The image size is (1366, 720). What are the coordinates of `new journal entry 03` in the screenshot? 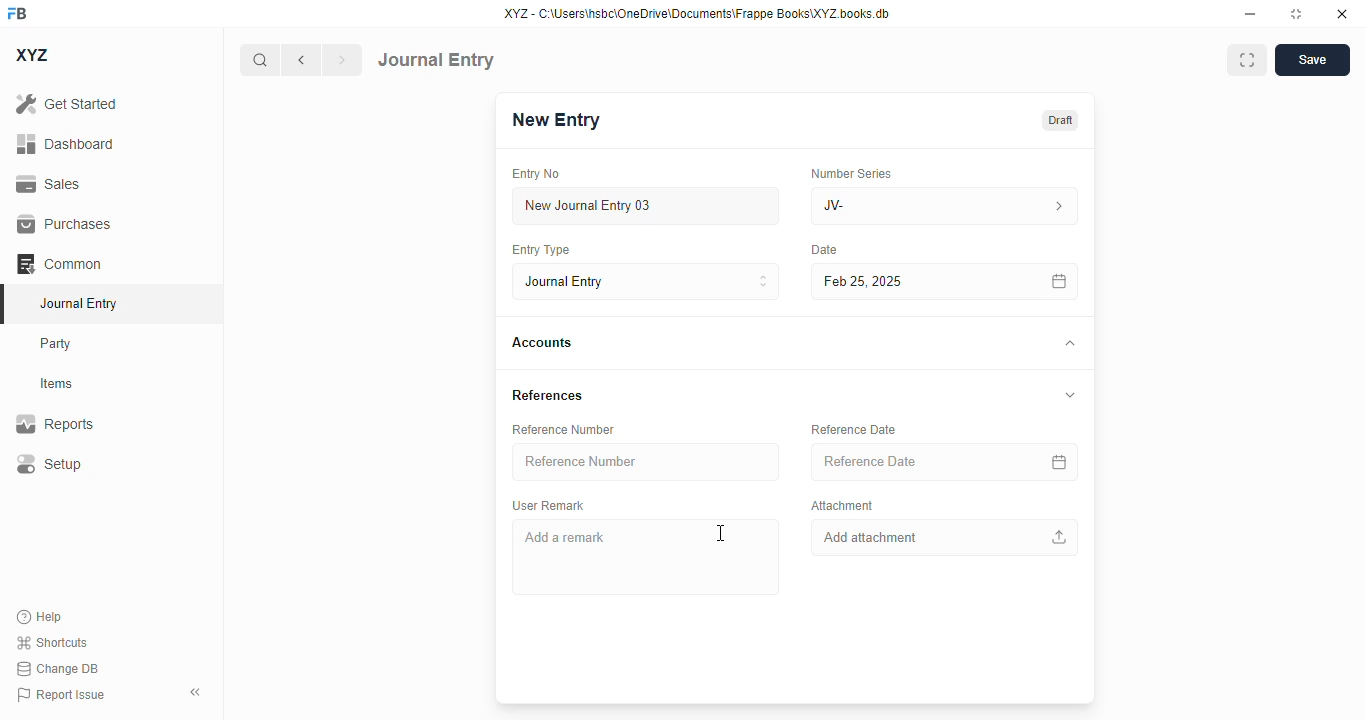 It's located at (644, 206).